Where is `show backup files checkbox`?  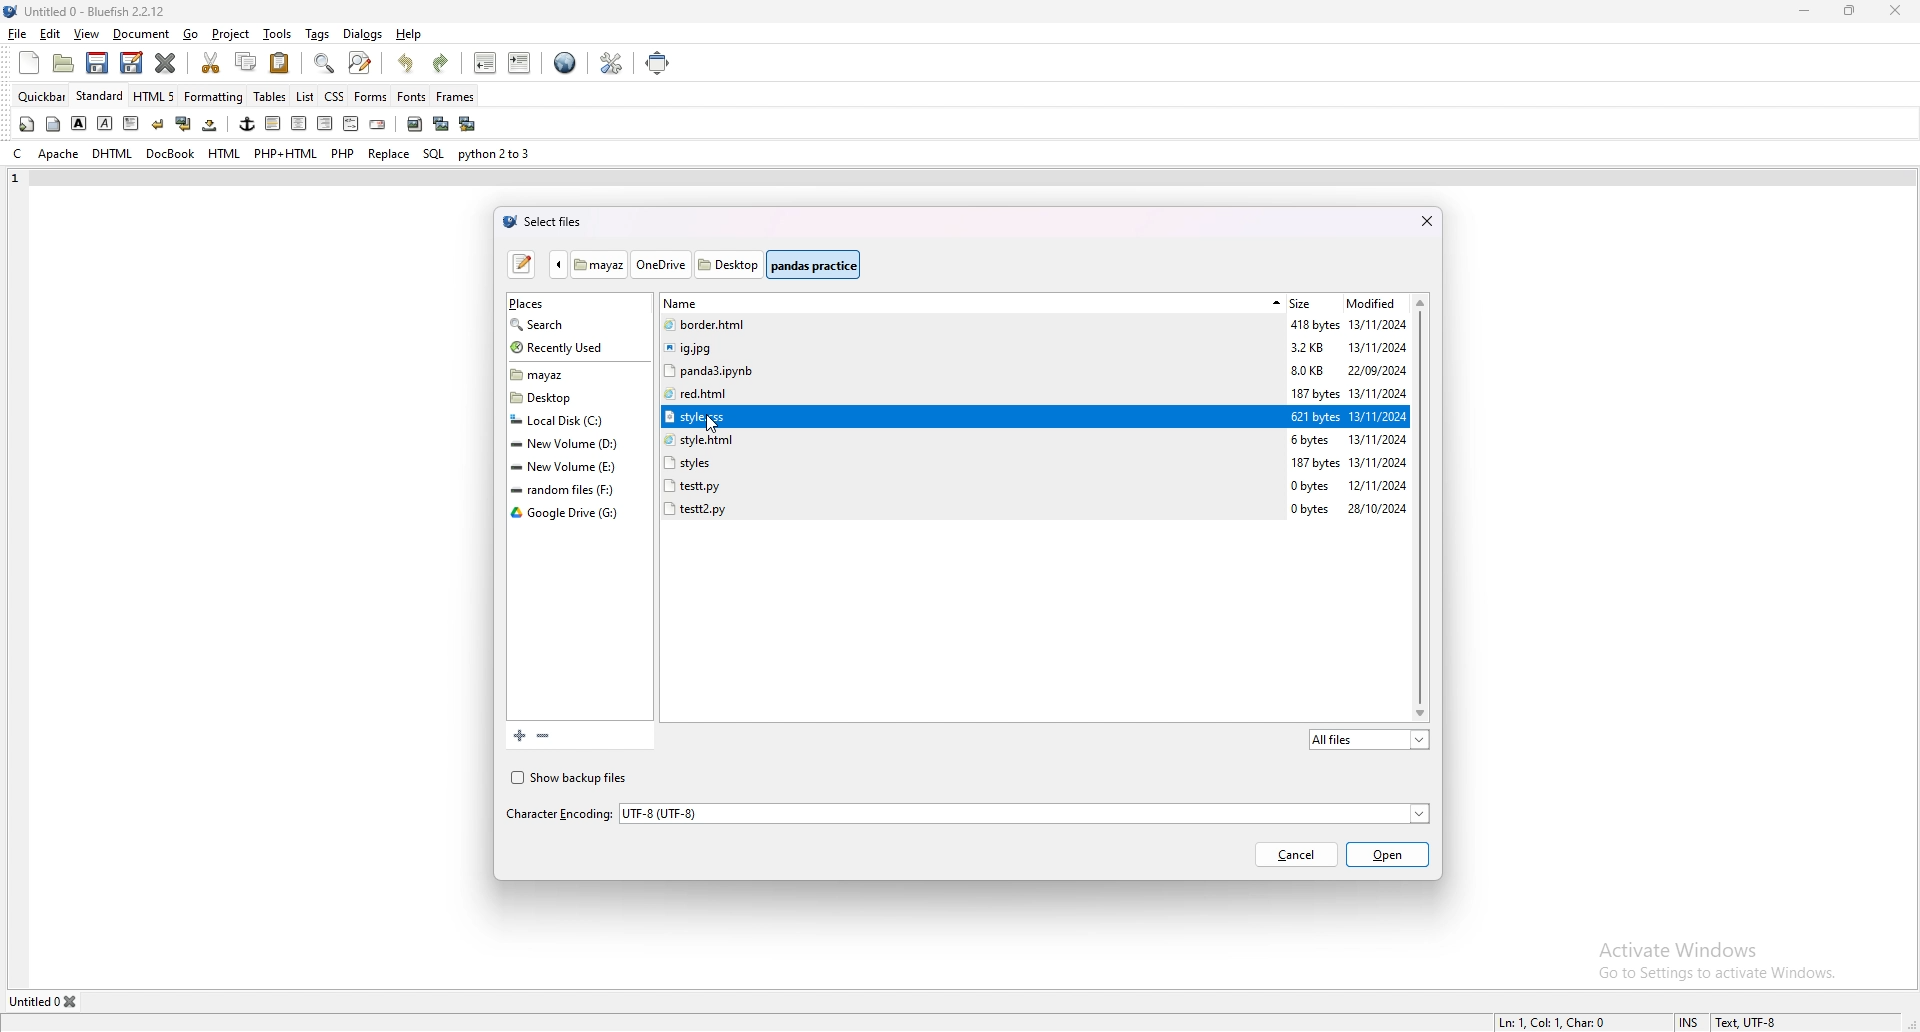
show backup files checkbox is located at coordinates (574, 777).